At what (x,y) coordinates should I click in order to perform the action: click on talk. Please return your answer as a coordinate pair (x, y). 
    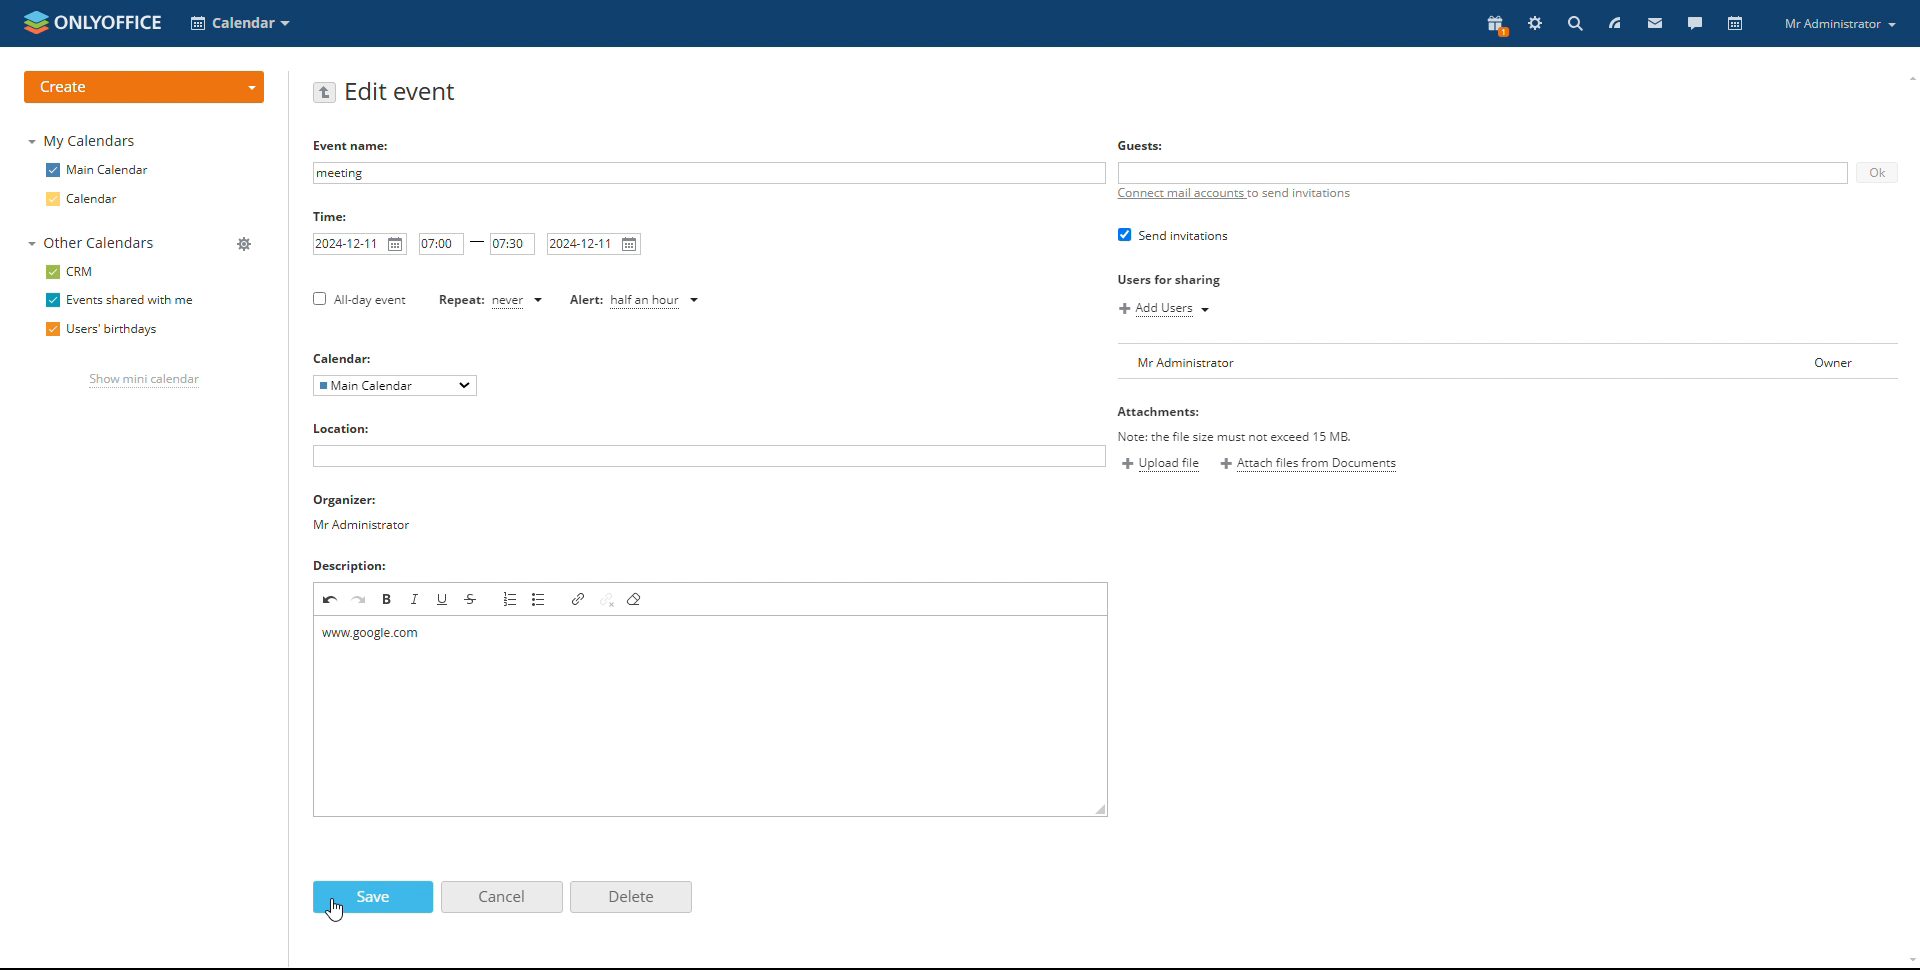
    Looking at the image, I should click on (1695, 22).